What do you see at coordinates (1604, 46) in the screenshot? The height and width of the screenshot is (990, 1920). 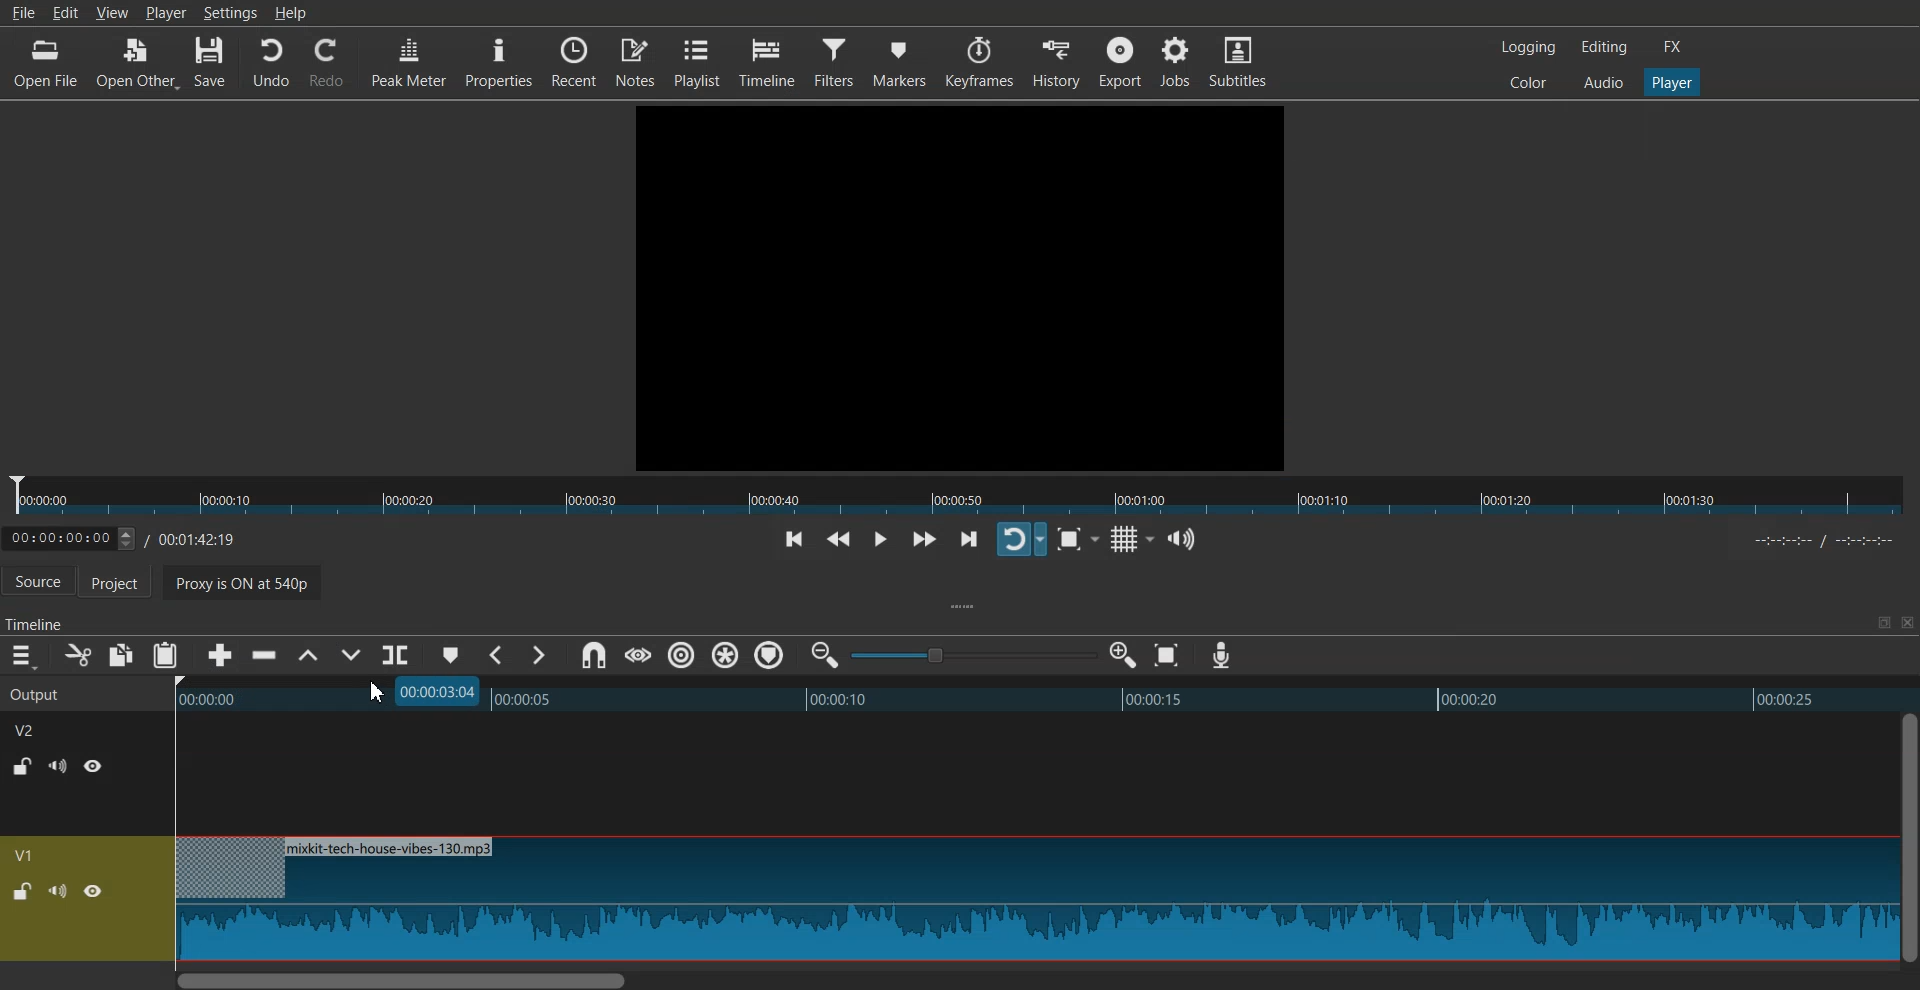 I see `Editing` at bounding box center [1604, 46].